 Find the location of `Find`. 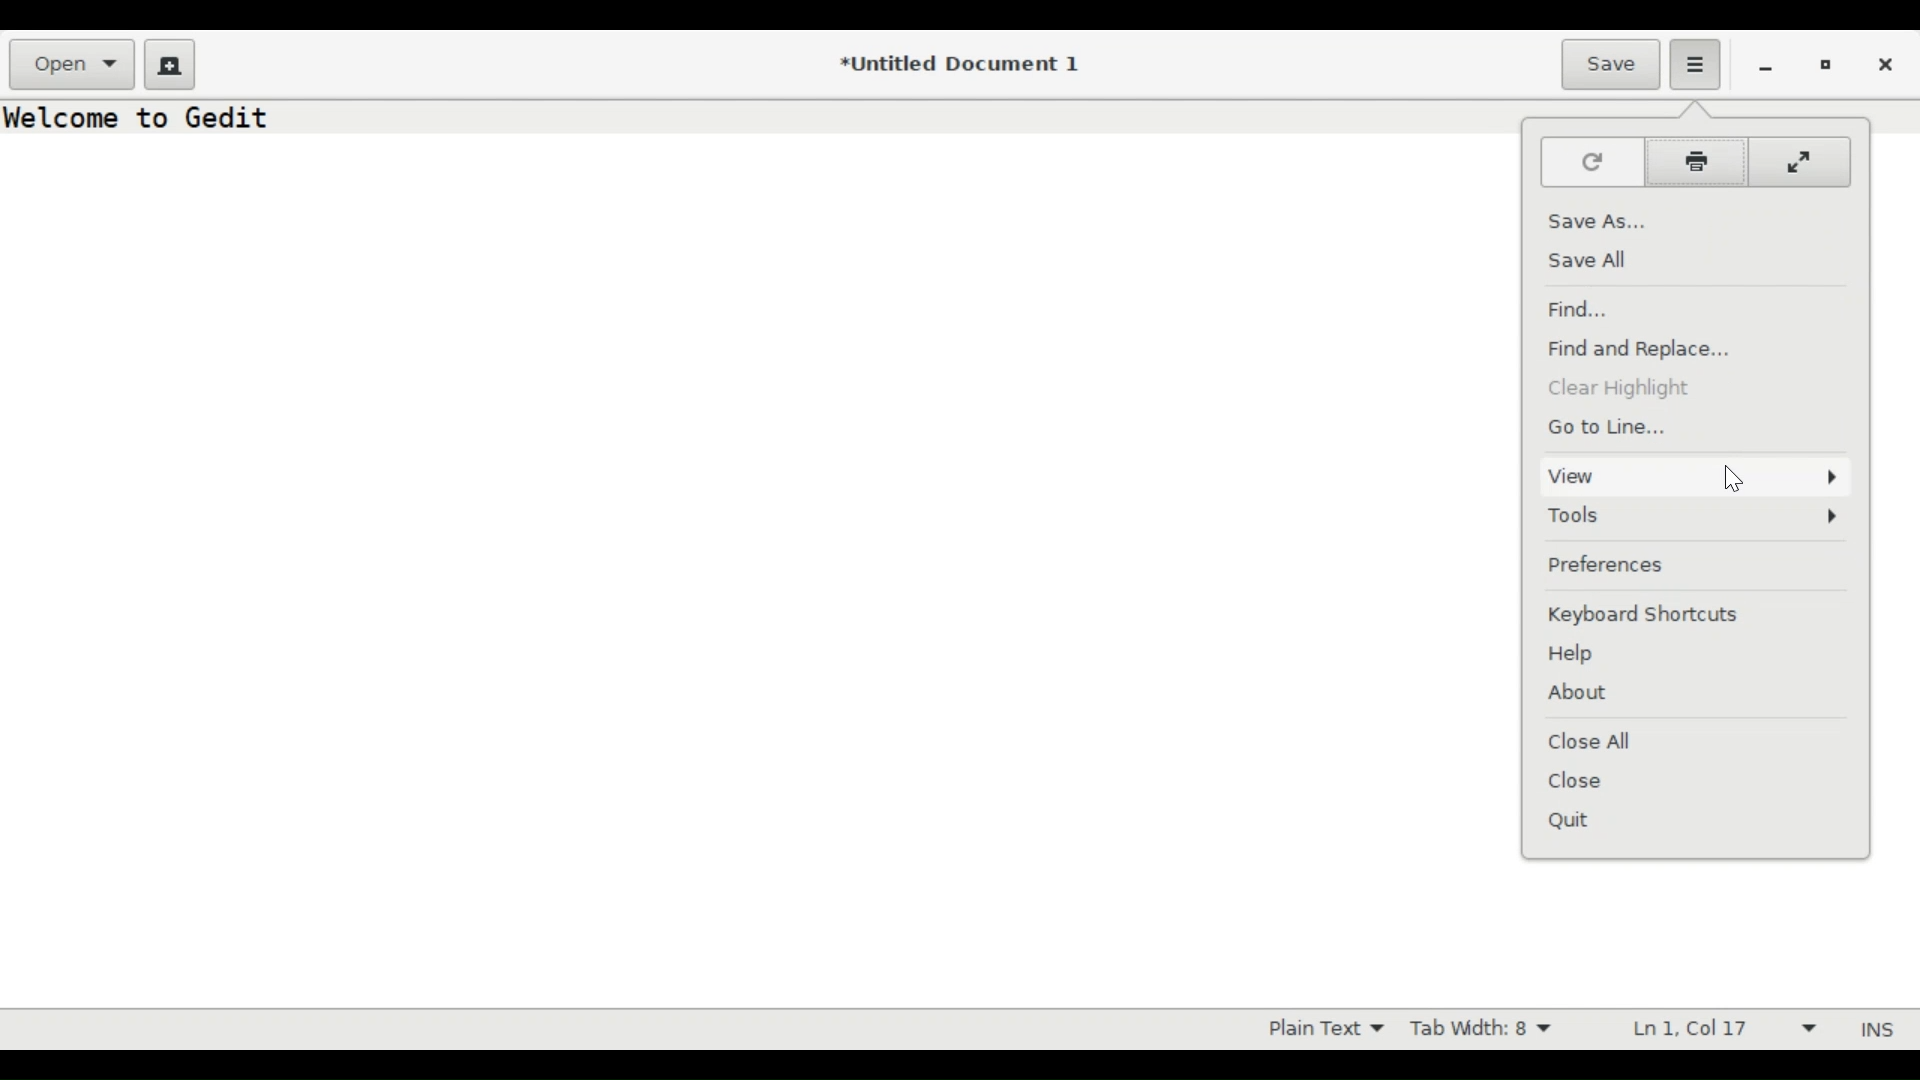

Find is located at coordinates (1583, 310).